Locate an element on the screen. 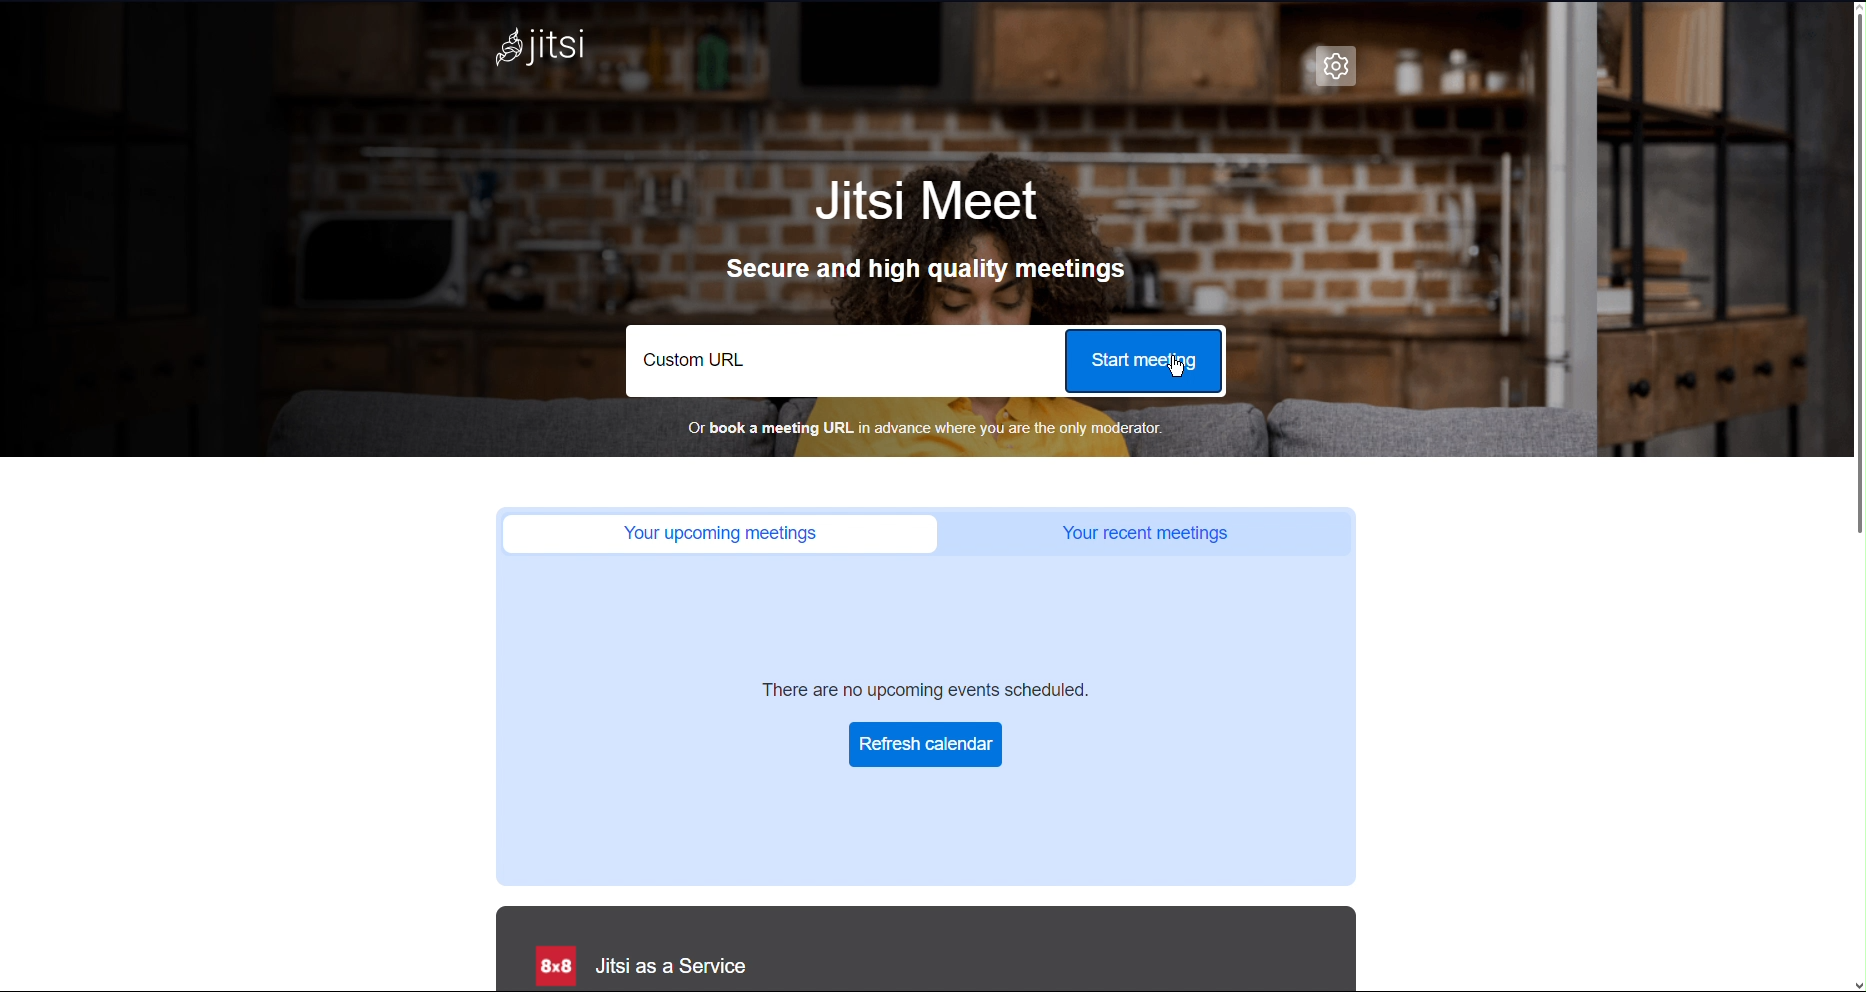 The image size is (1866, 992). Cursor is located at coordinates (1176, 368).